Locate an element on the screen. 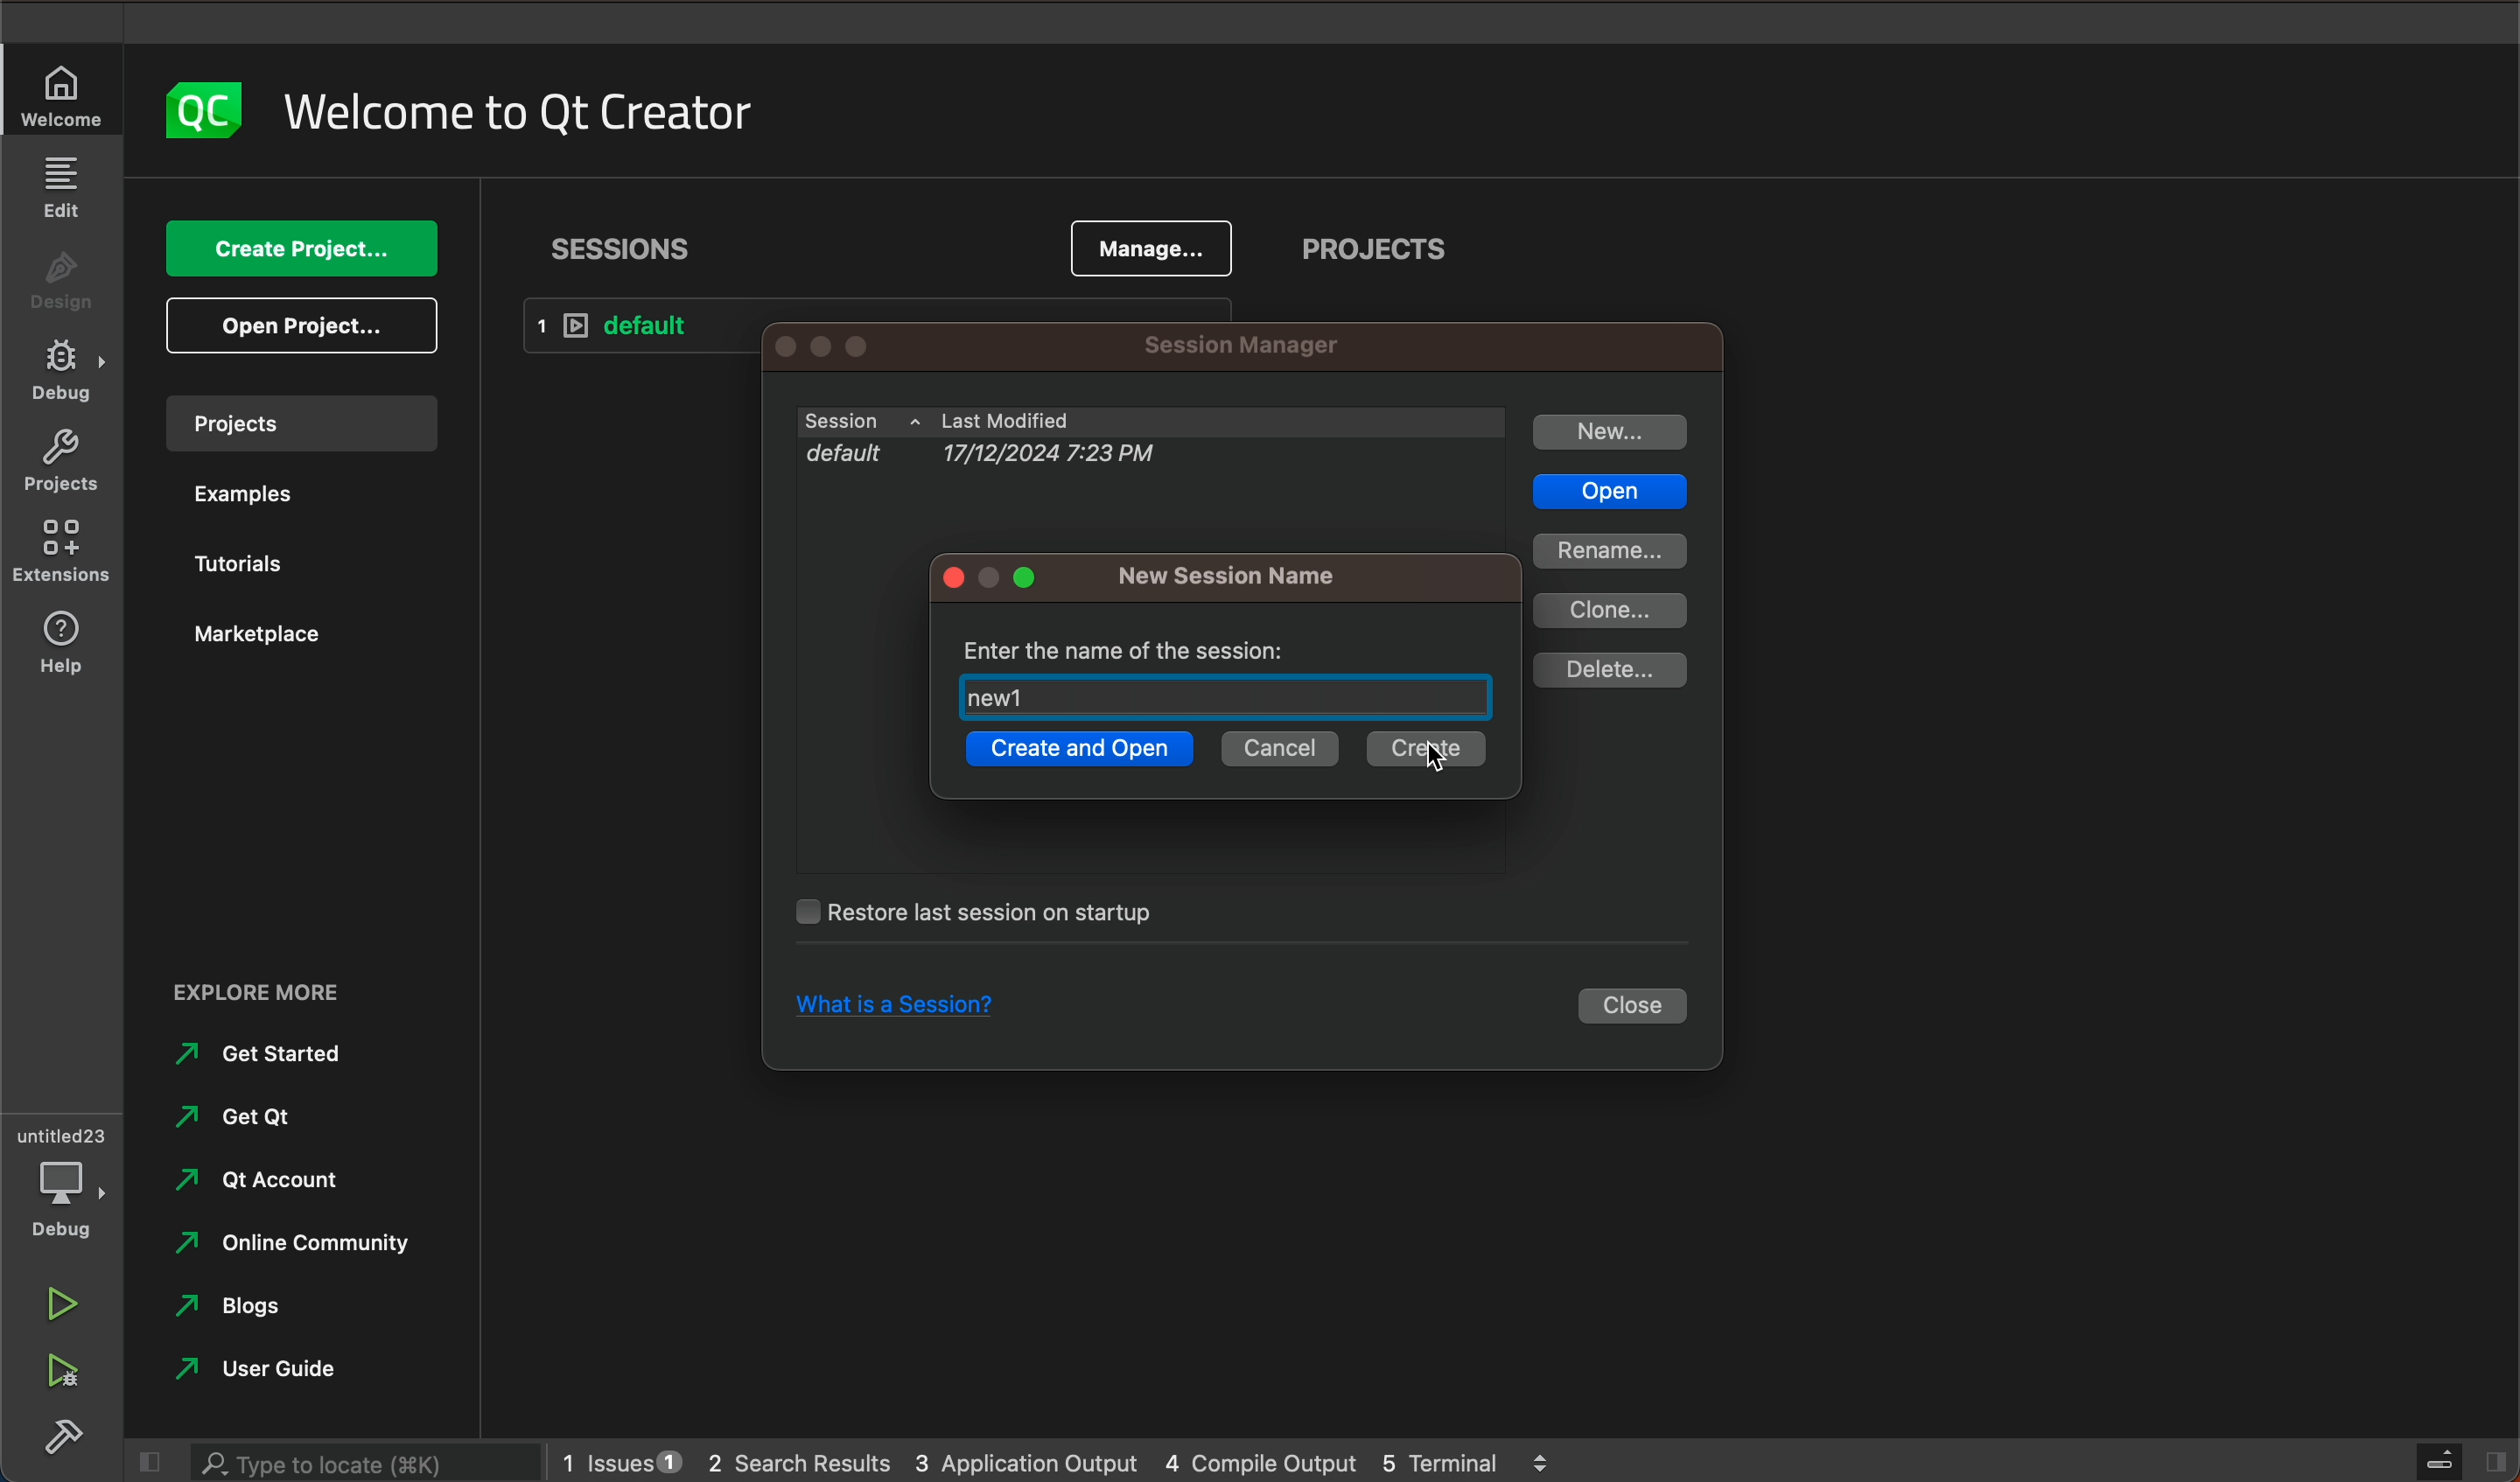 This screenshot has height=1482, width=2520. name is located at coordinates (996, 697).